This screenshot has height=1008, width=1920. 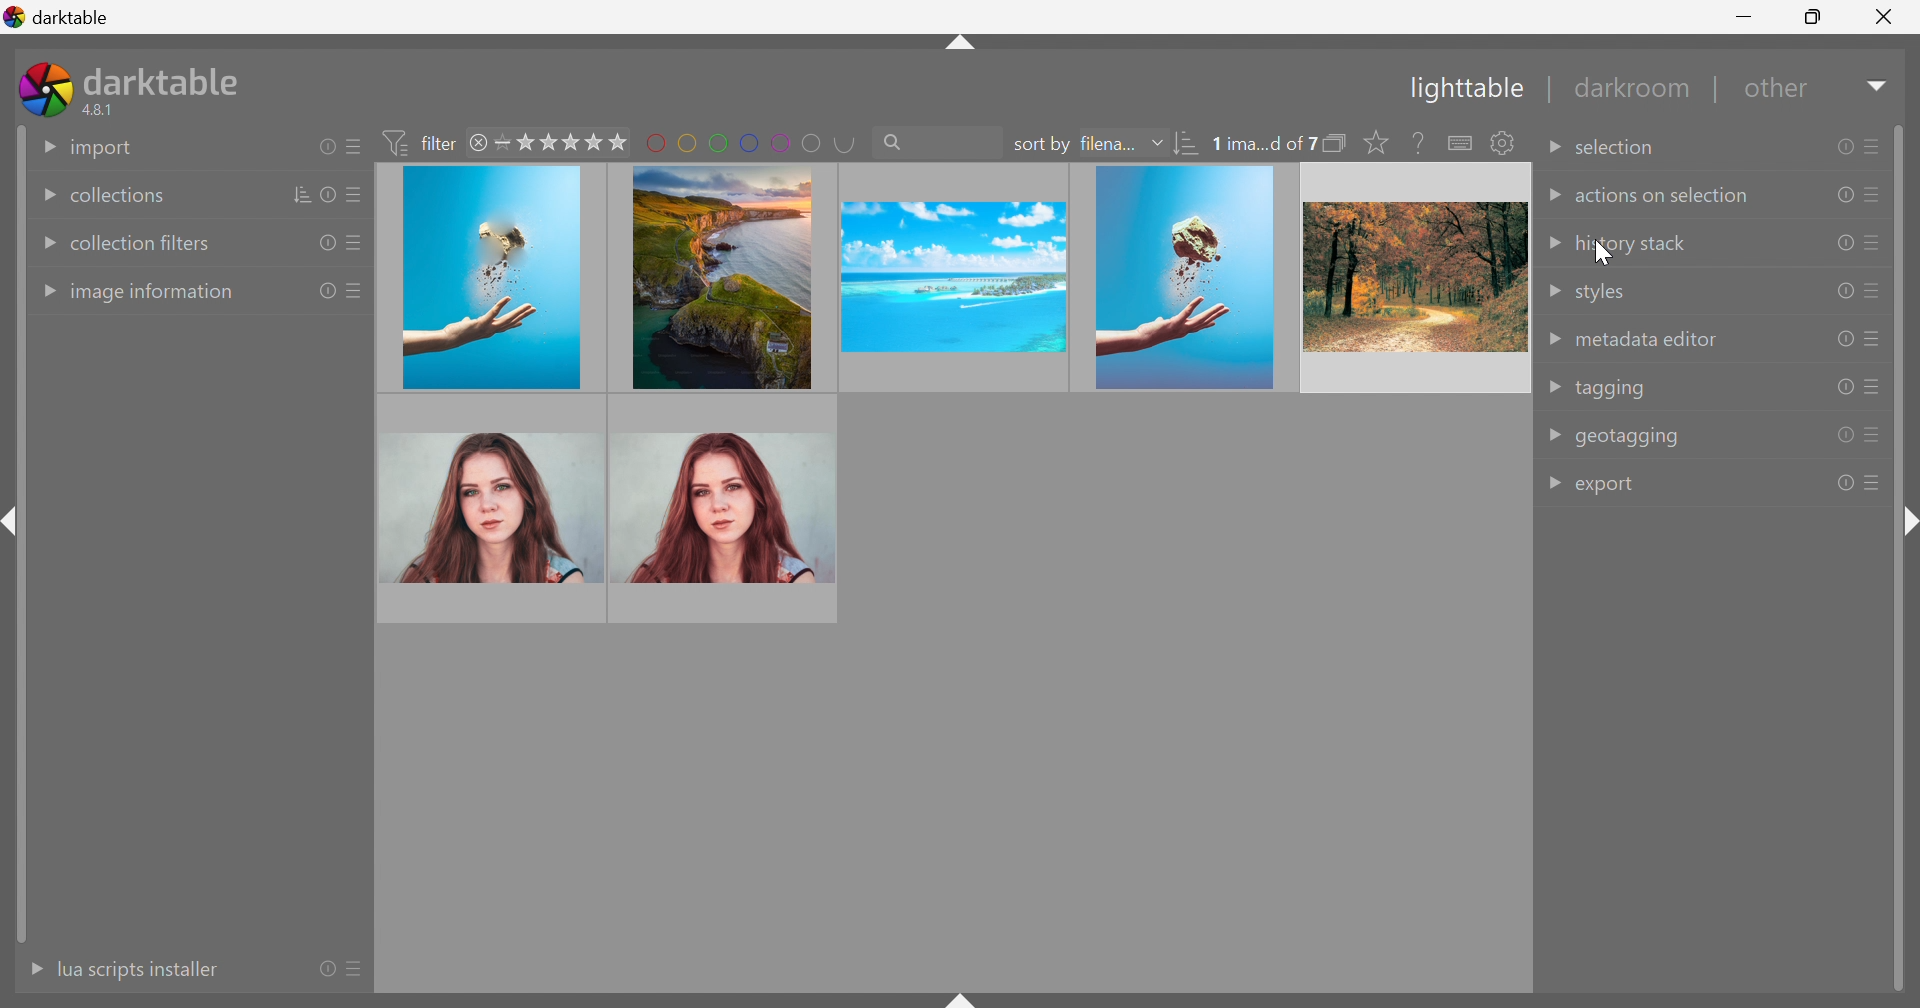 What do you see at coordinates (1844, 289) in the screenshot?
I see `reset` at bounding box center [1844, 289].